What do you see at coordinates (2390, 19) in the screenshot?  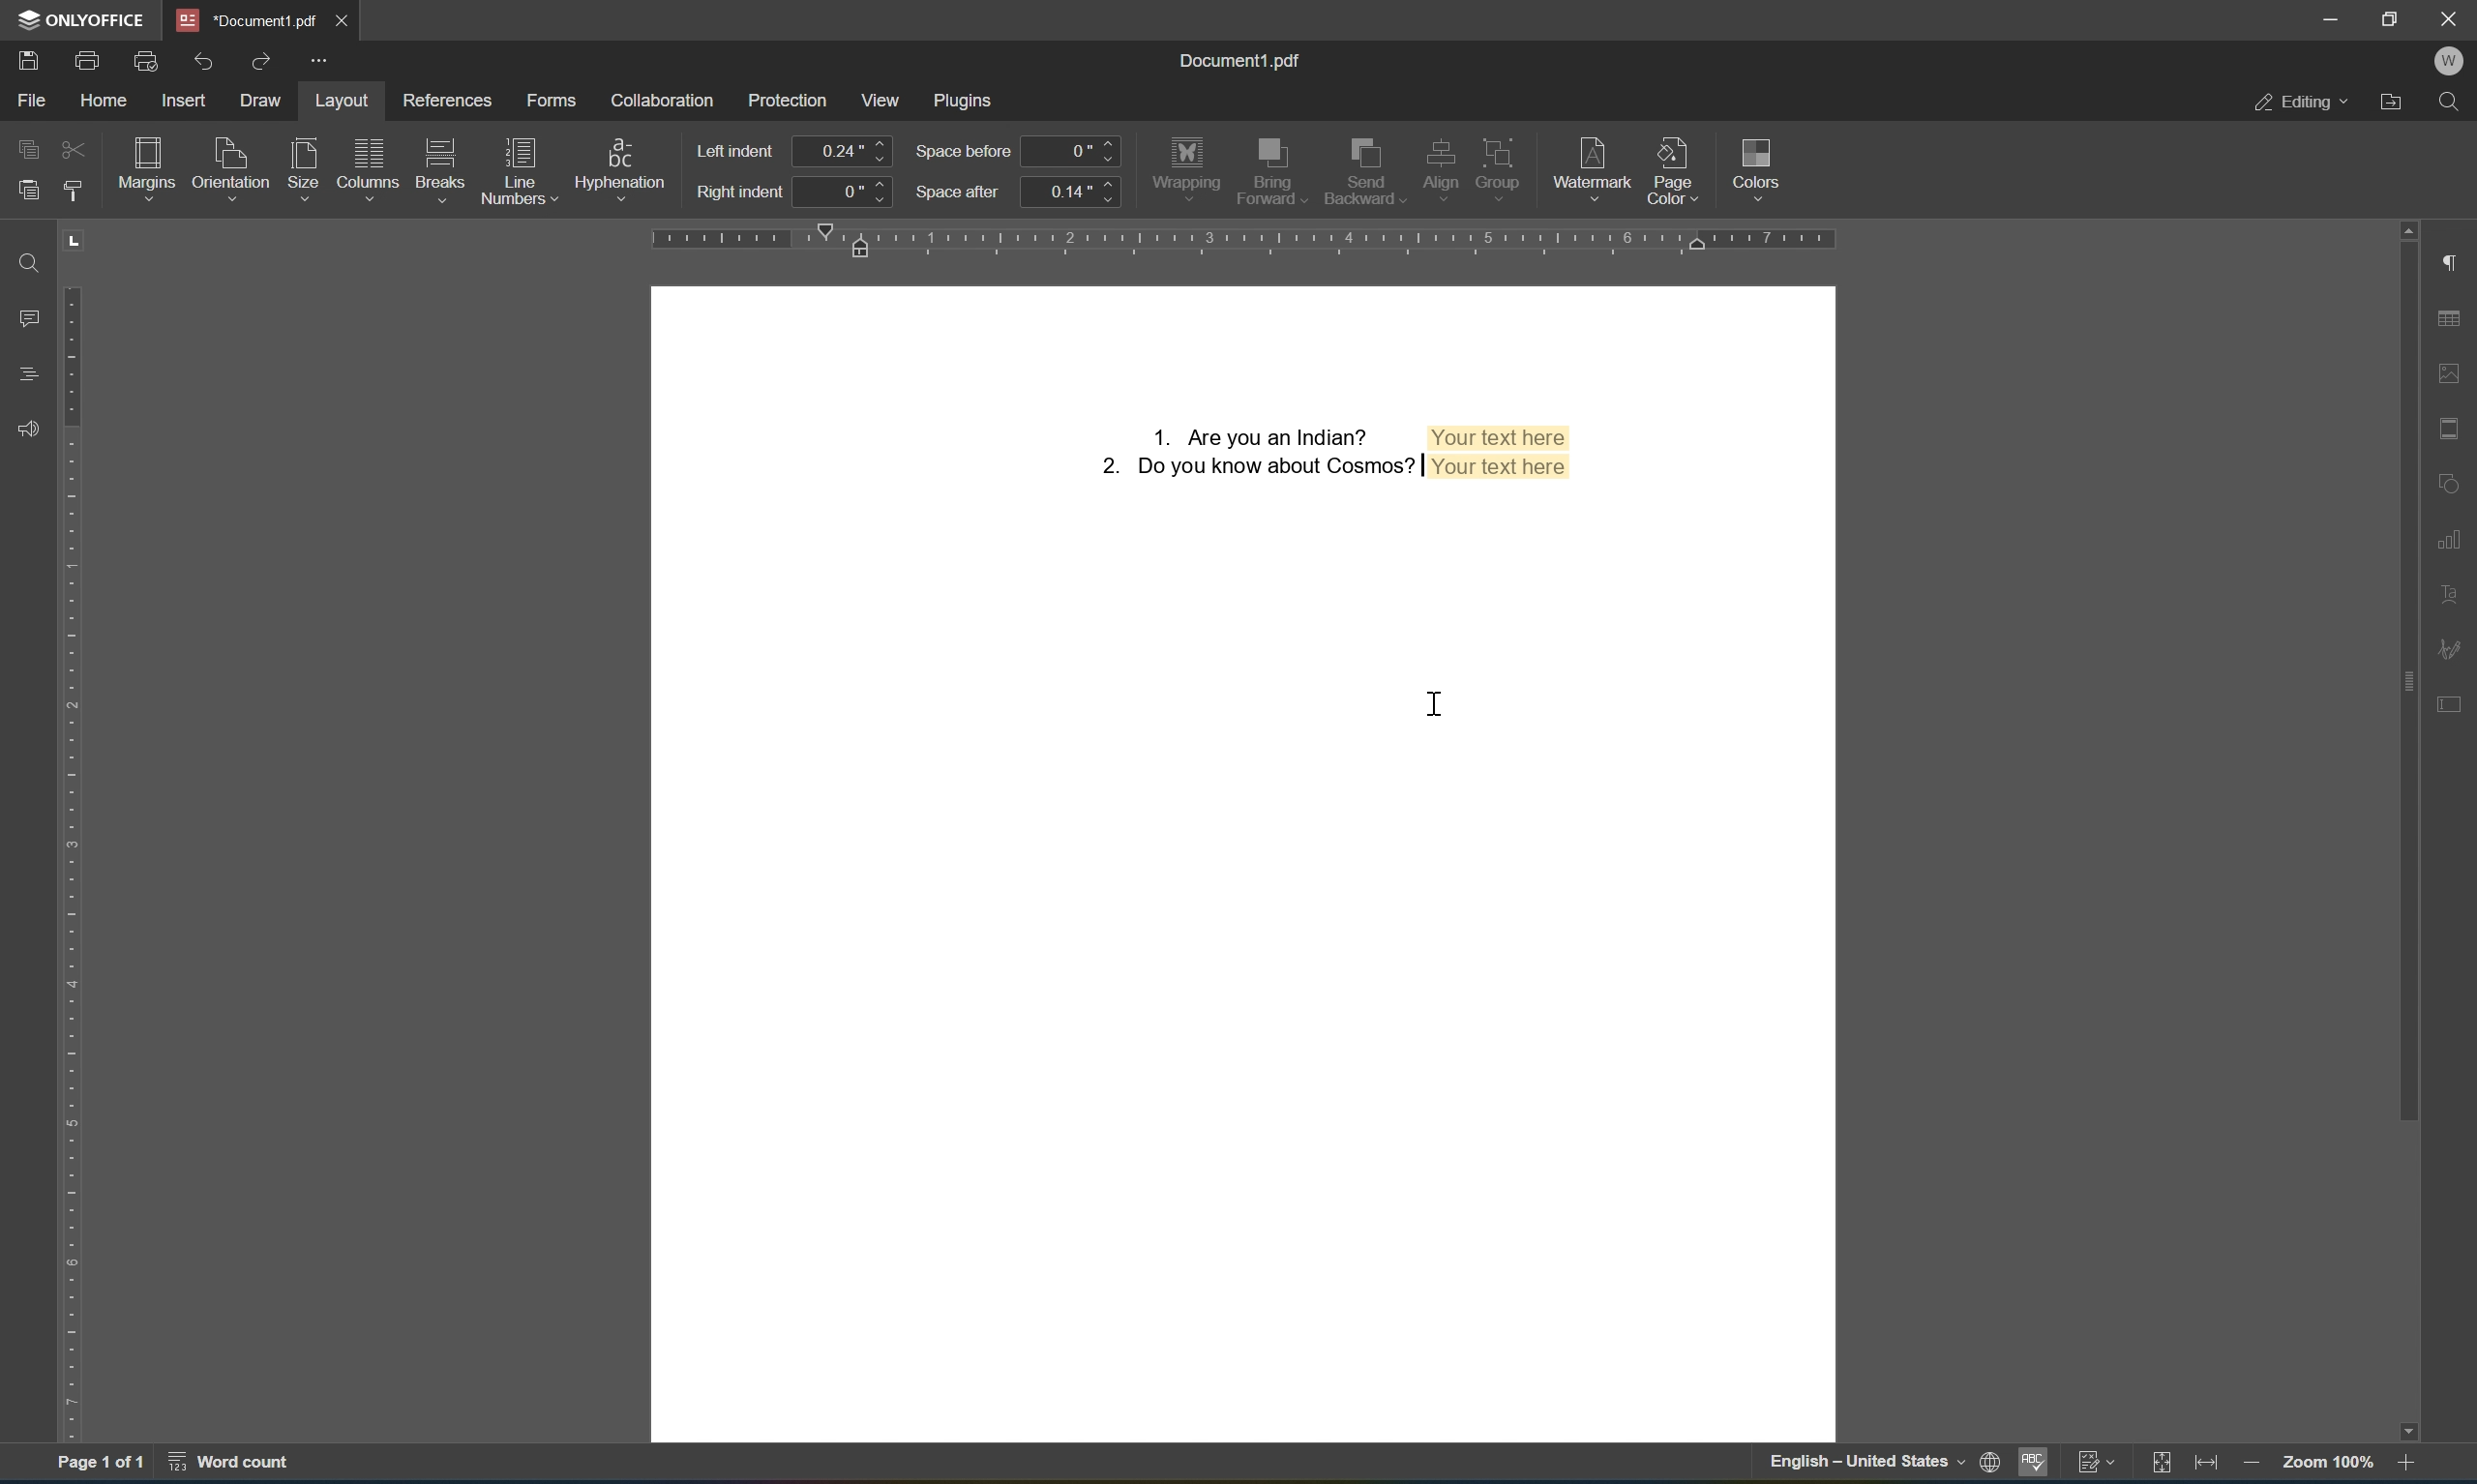 I see `restore down` at bounding box center [2390, 19].